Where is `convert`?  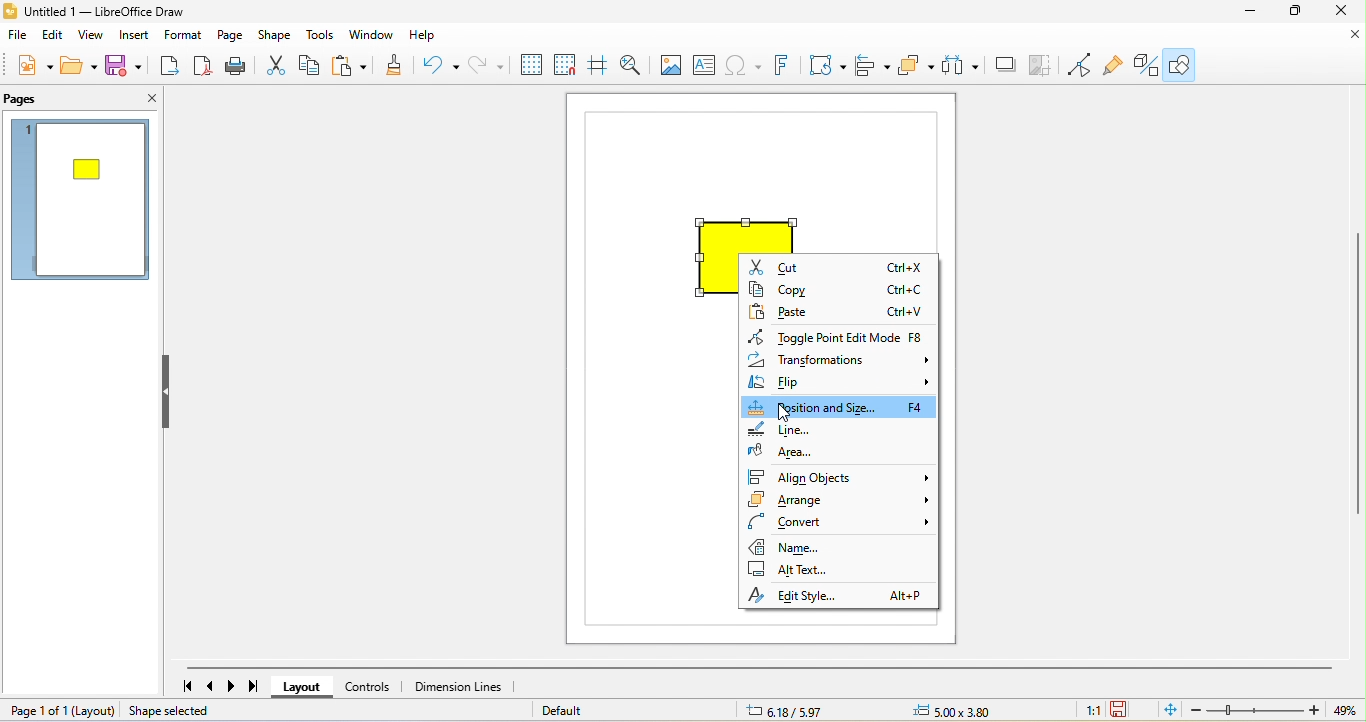 convert is located at coordinates (843, 523).